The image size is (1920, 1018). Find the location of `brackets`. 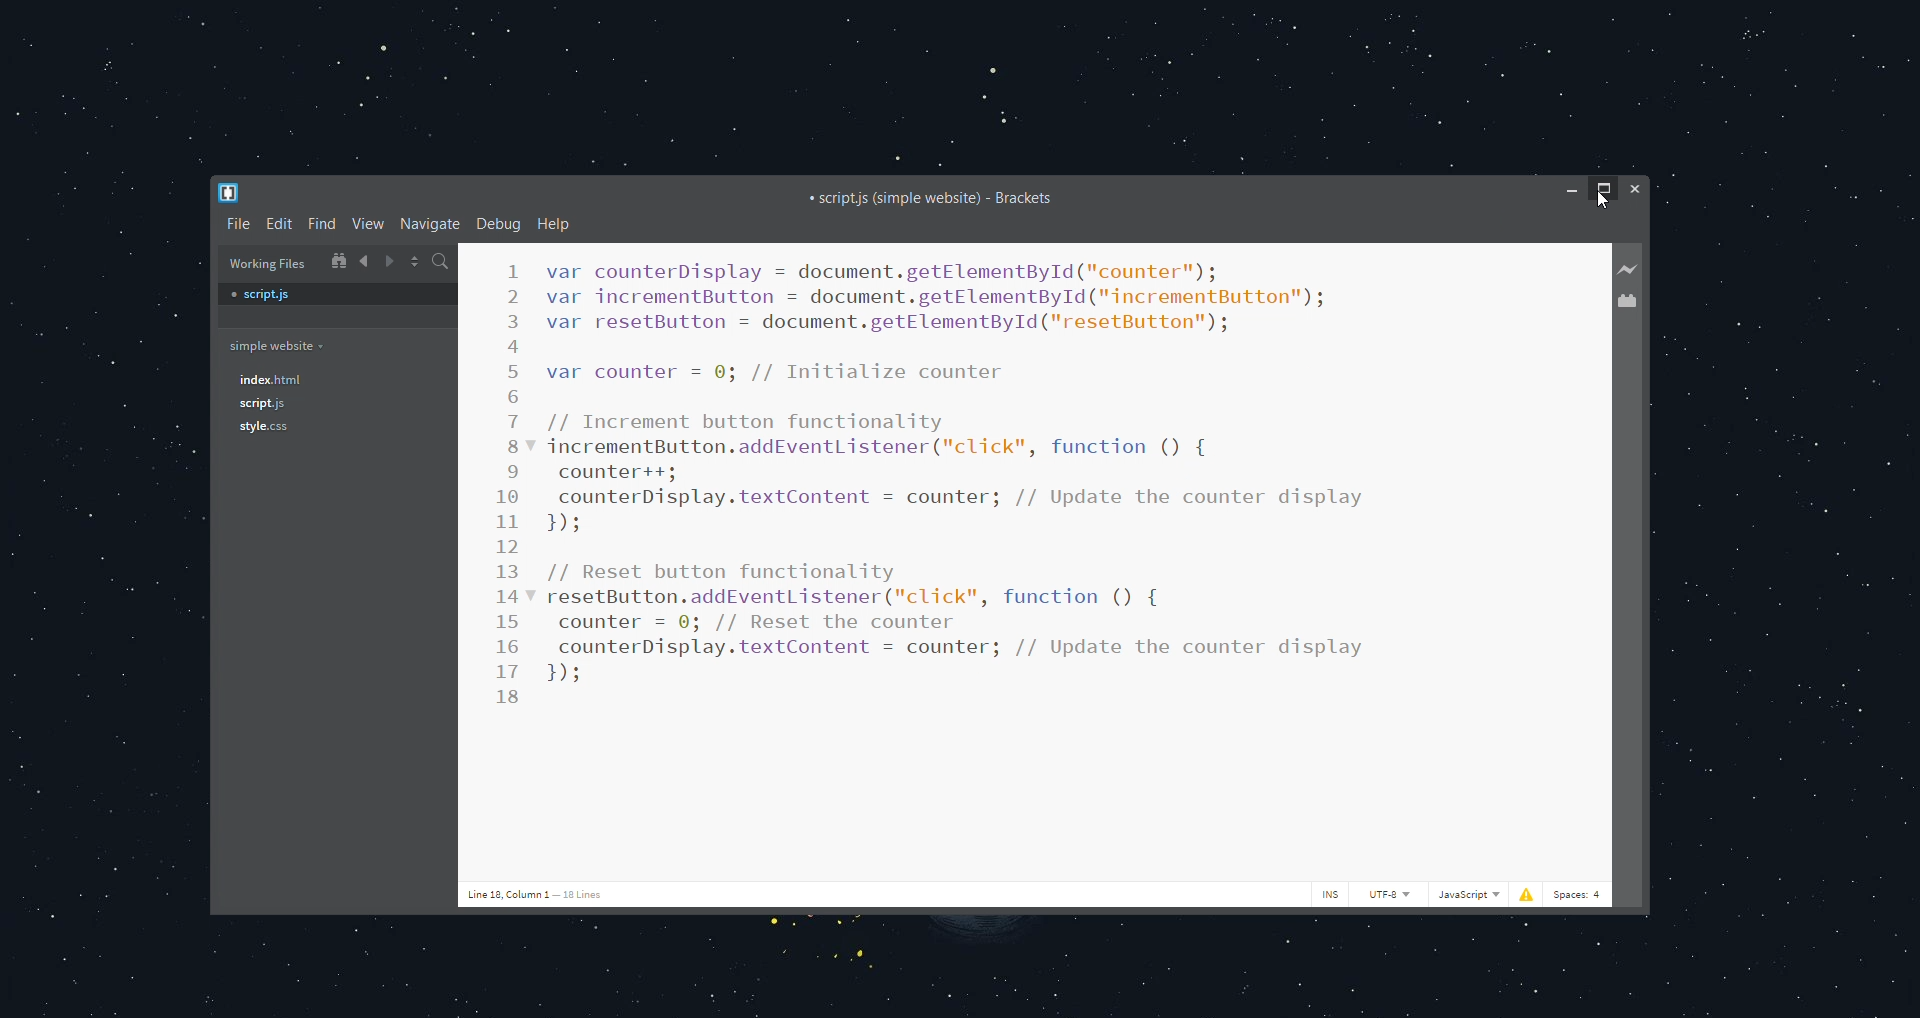

brackets is located at coordinates (230, 193).